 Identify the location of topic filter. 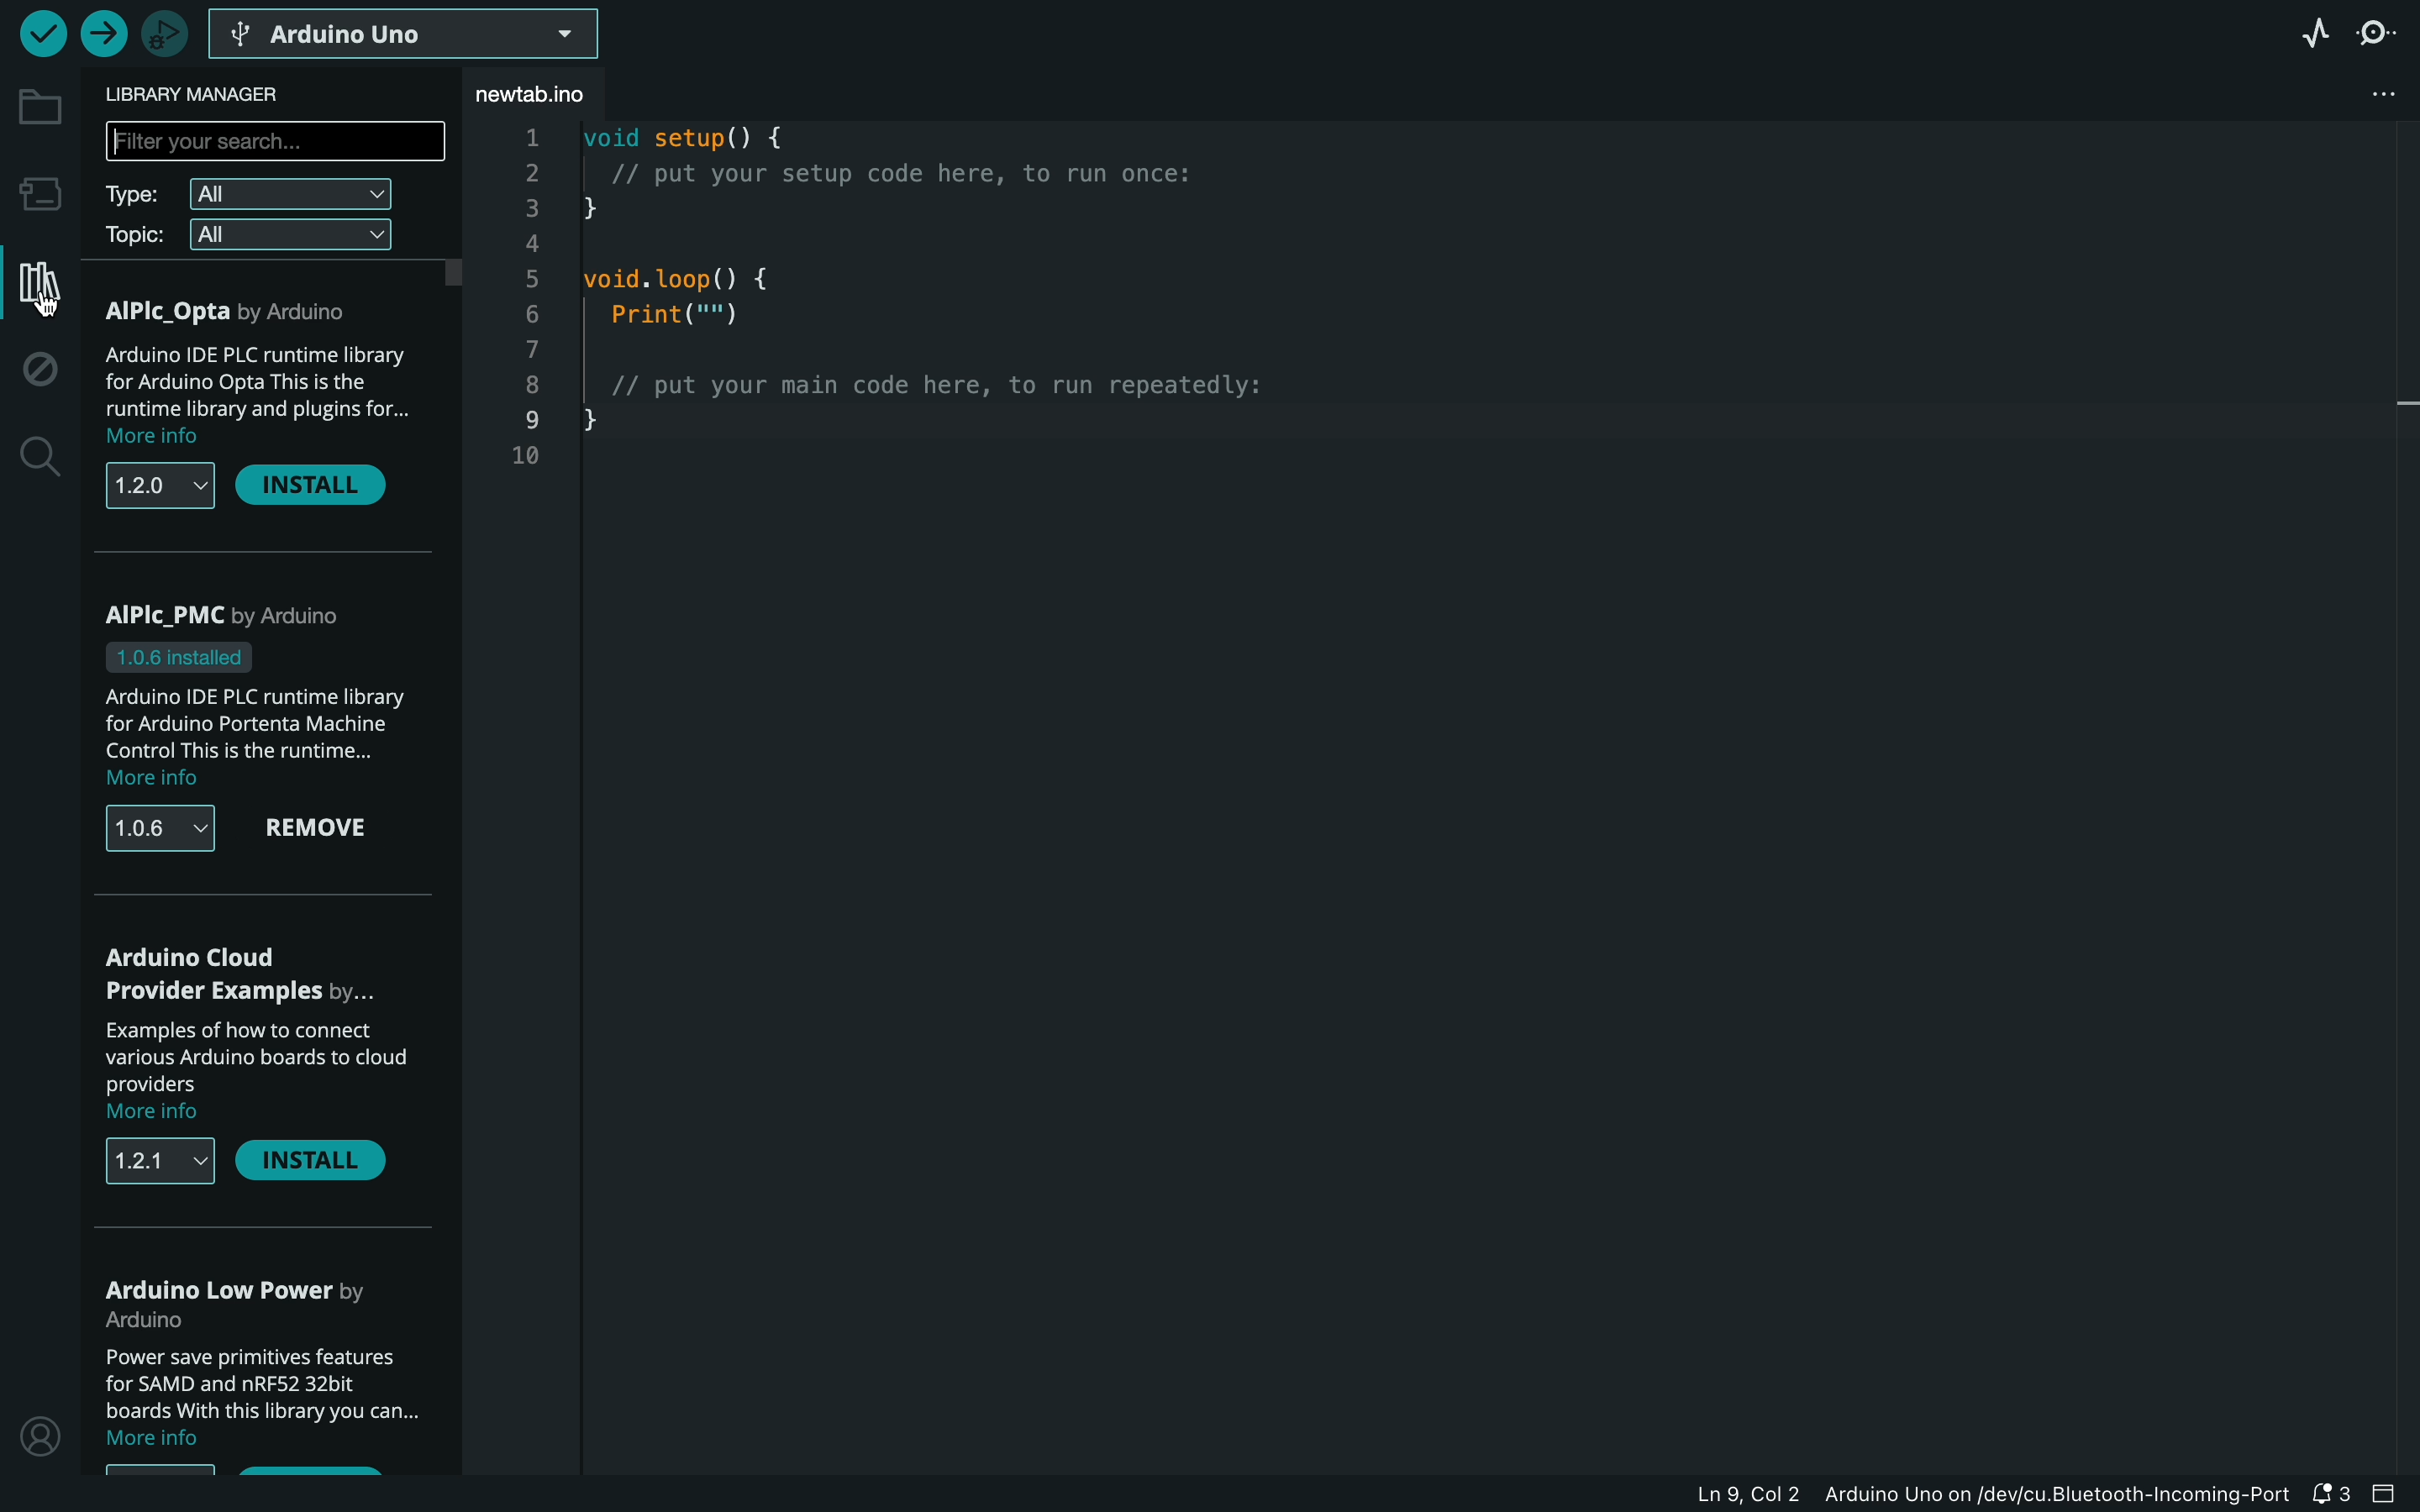
(247, 239).